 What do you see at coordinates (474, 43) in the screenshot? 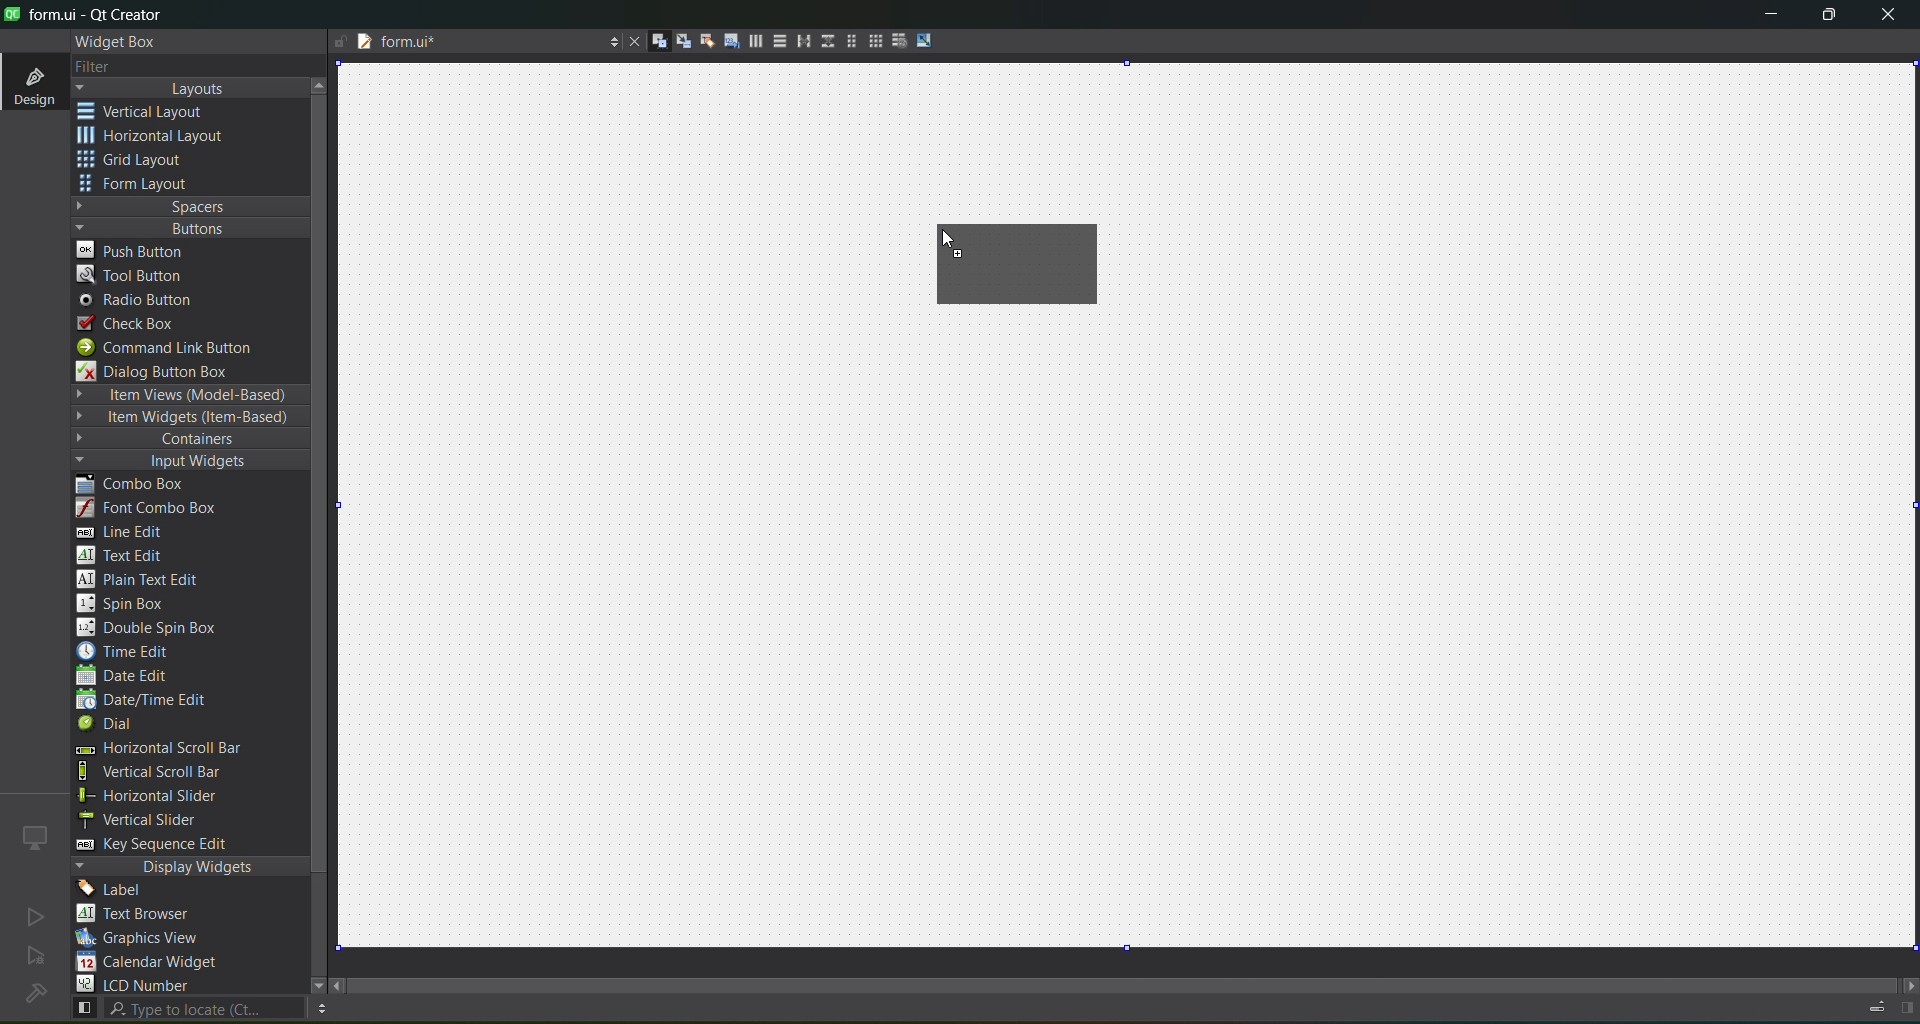
I see `tab name` at bounding box center [474, 43].